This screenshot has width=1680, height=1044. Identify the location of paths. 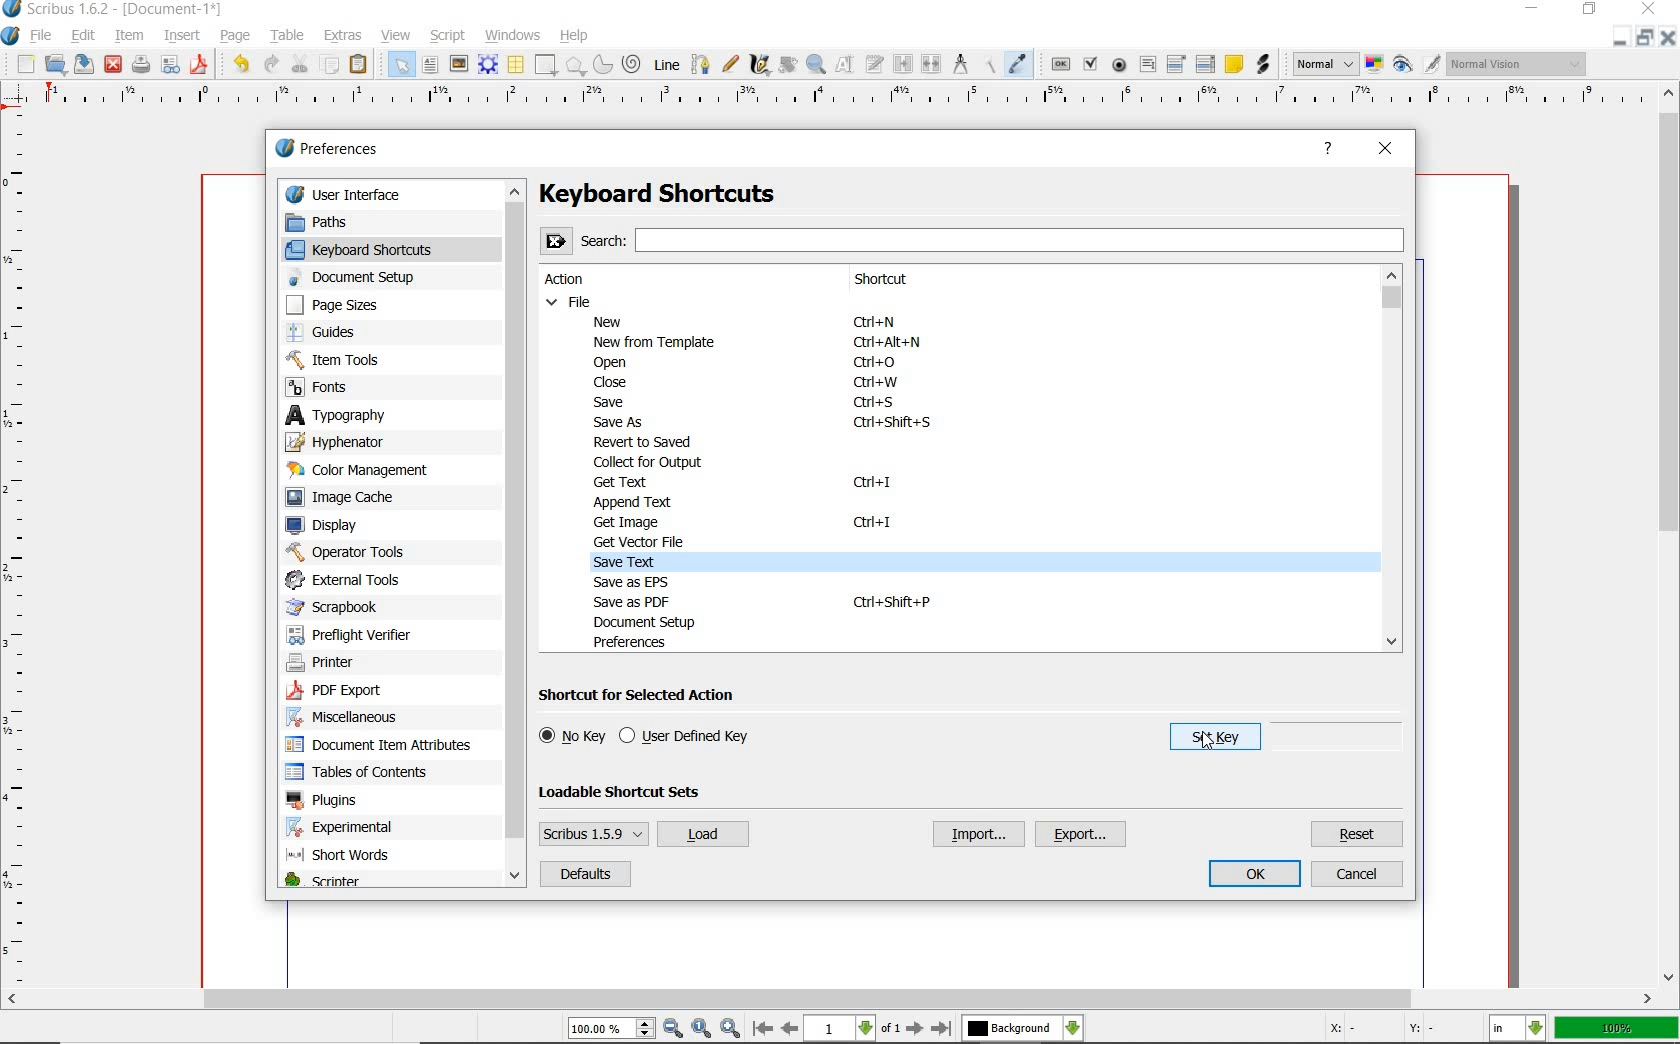
(340, 221).